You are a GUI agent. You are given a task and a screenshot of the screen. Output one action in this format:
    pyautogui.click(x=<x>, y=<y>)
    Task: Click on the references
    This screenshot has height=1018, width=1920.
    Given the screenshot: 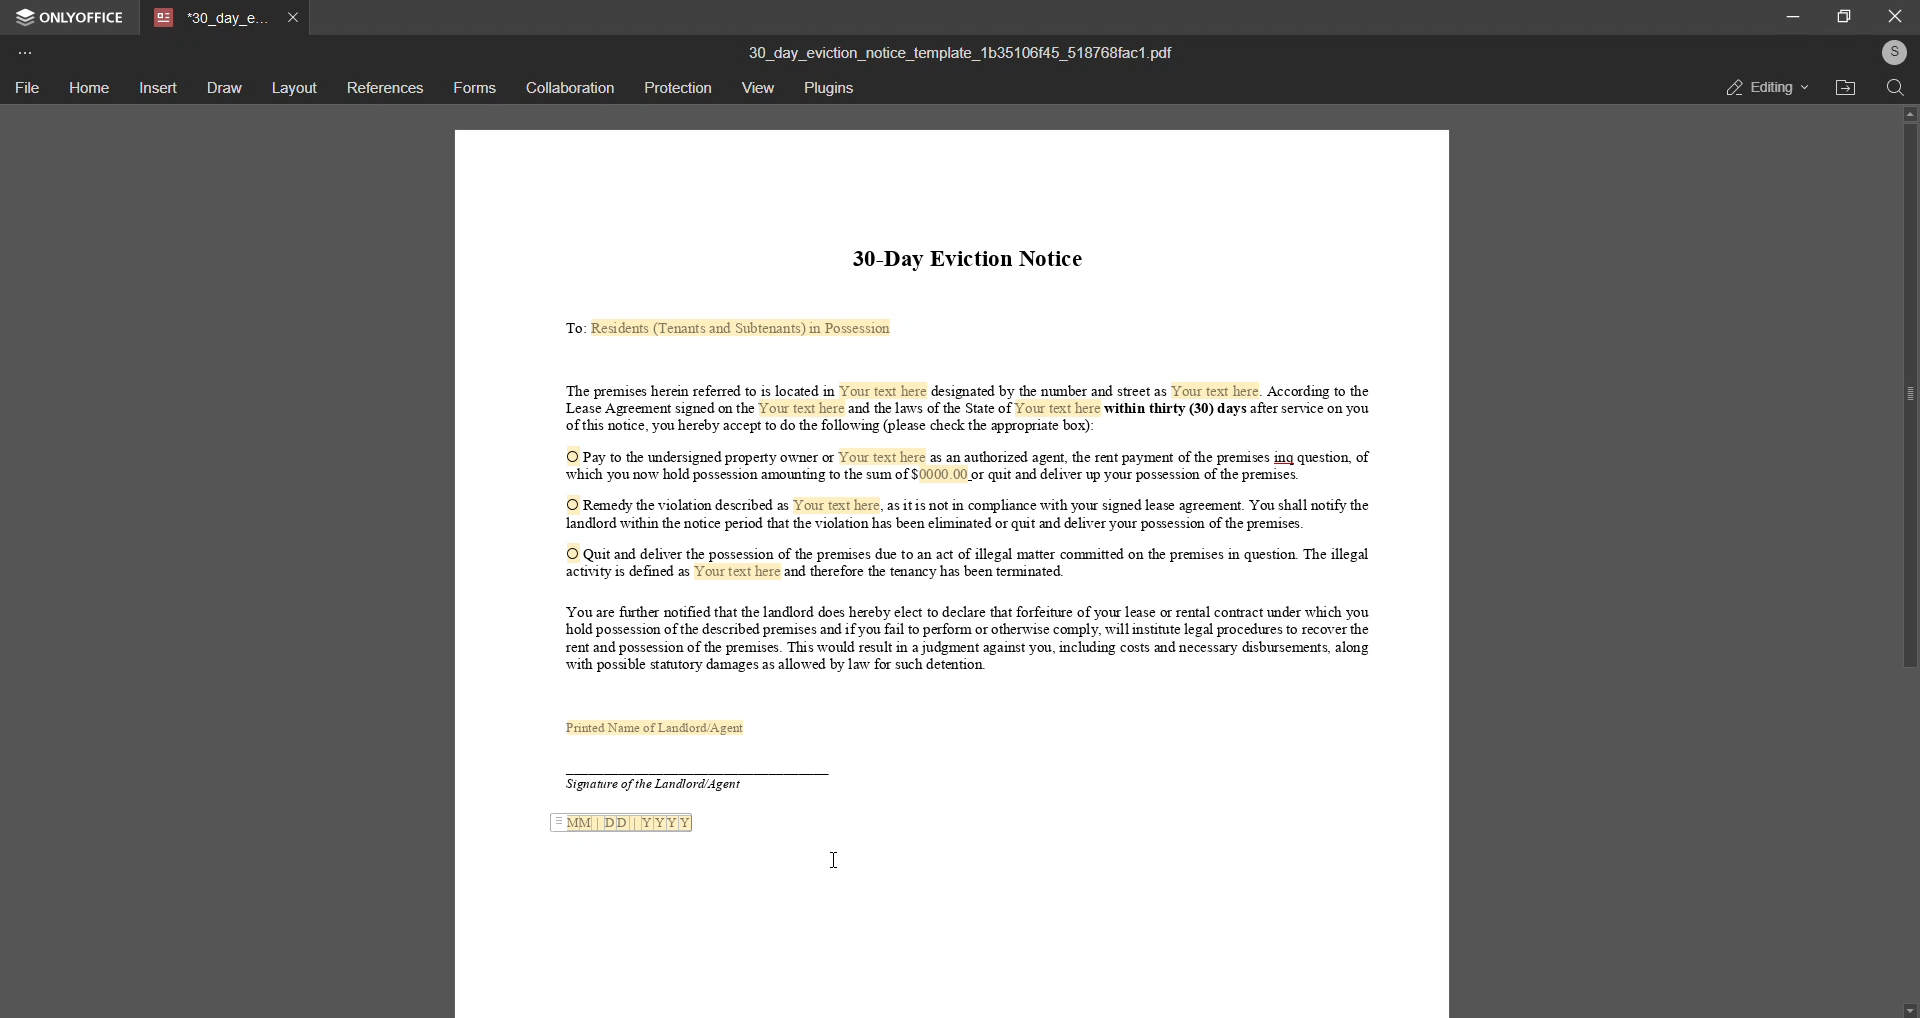 What is the action you would take?
    pyautogui.click(x=383, y=88)
    